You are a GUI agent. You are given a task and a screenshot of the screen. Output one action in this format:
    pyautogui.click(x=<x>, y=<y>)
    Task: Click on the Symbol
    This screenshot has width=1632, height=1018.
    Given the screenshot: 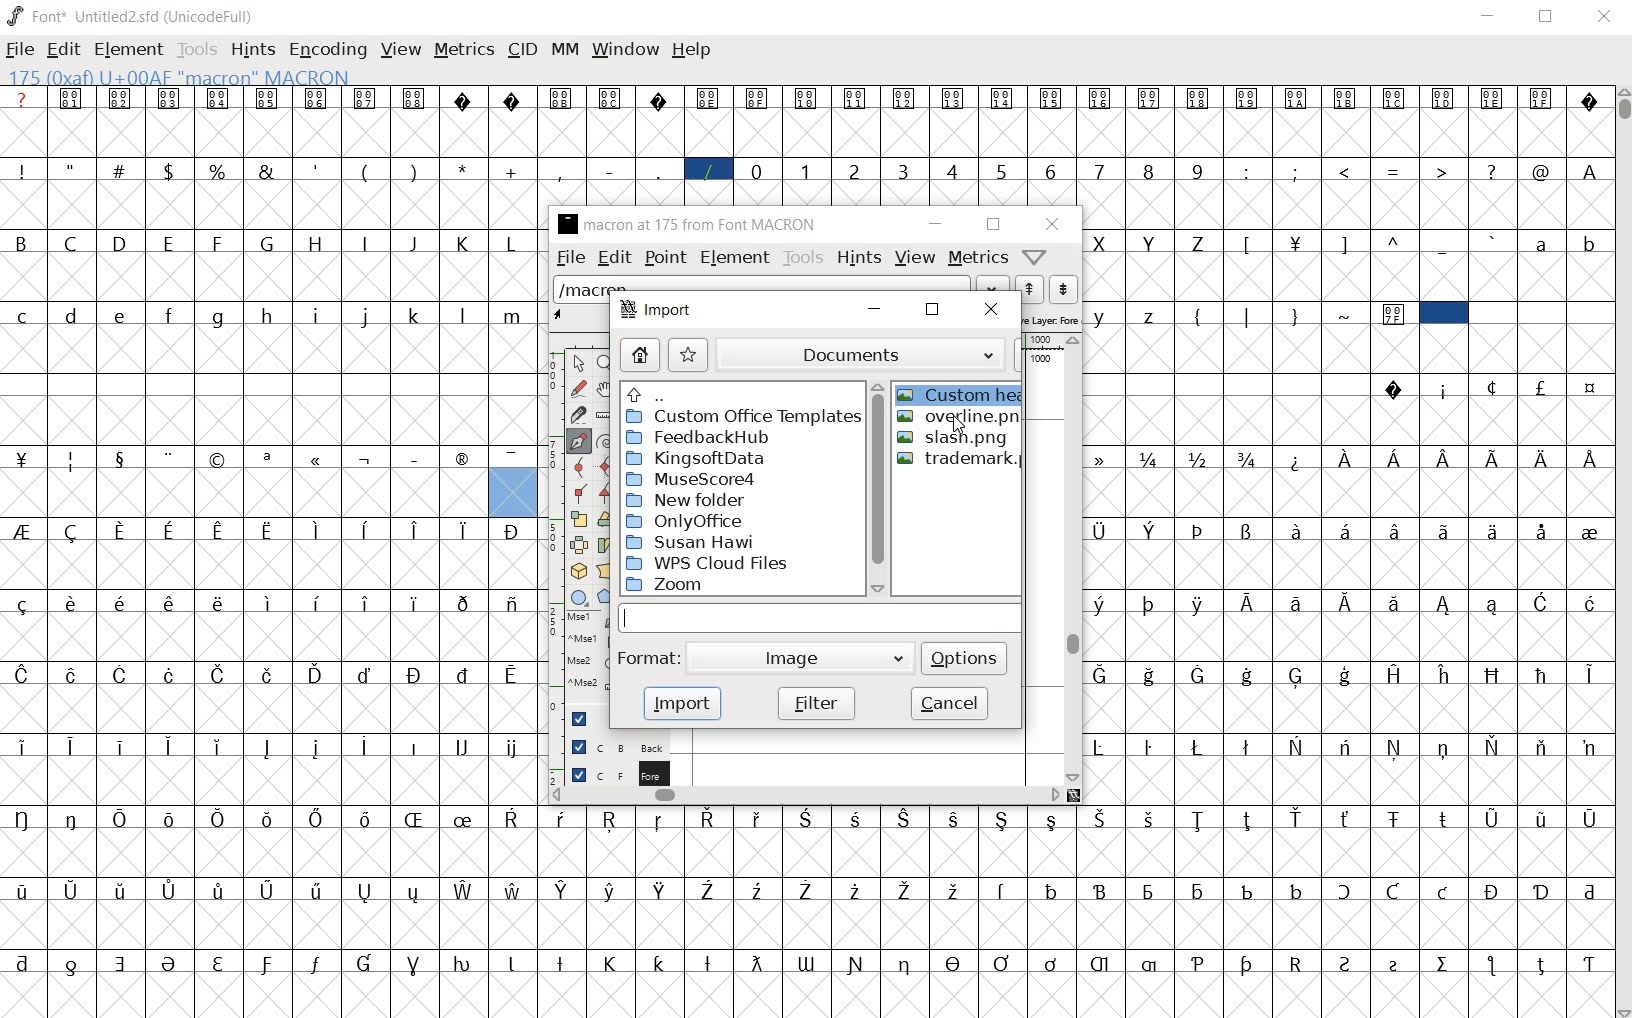 What is the action you would take?
    pyautogui.click(x=1298, y=818)
    